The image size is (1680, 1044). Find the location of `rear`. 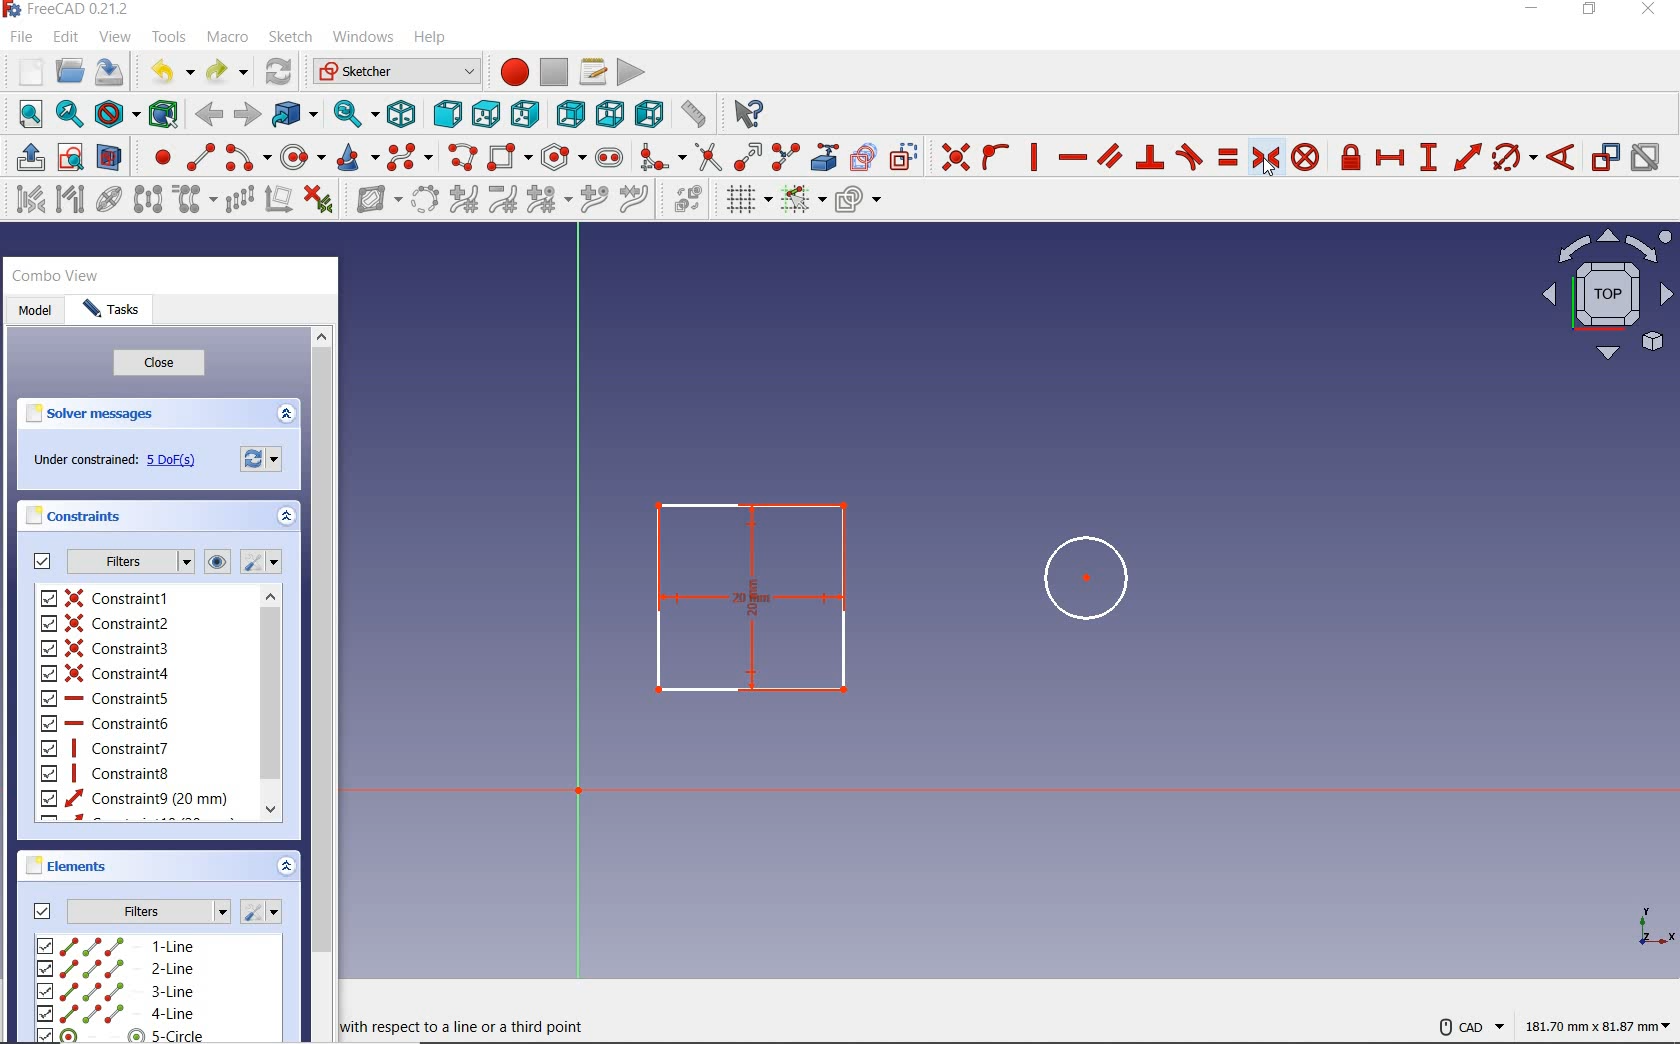

rear is located at coordinates (569, 114).